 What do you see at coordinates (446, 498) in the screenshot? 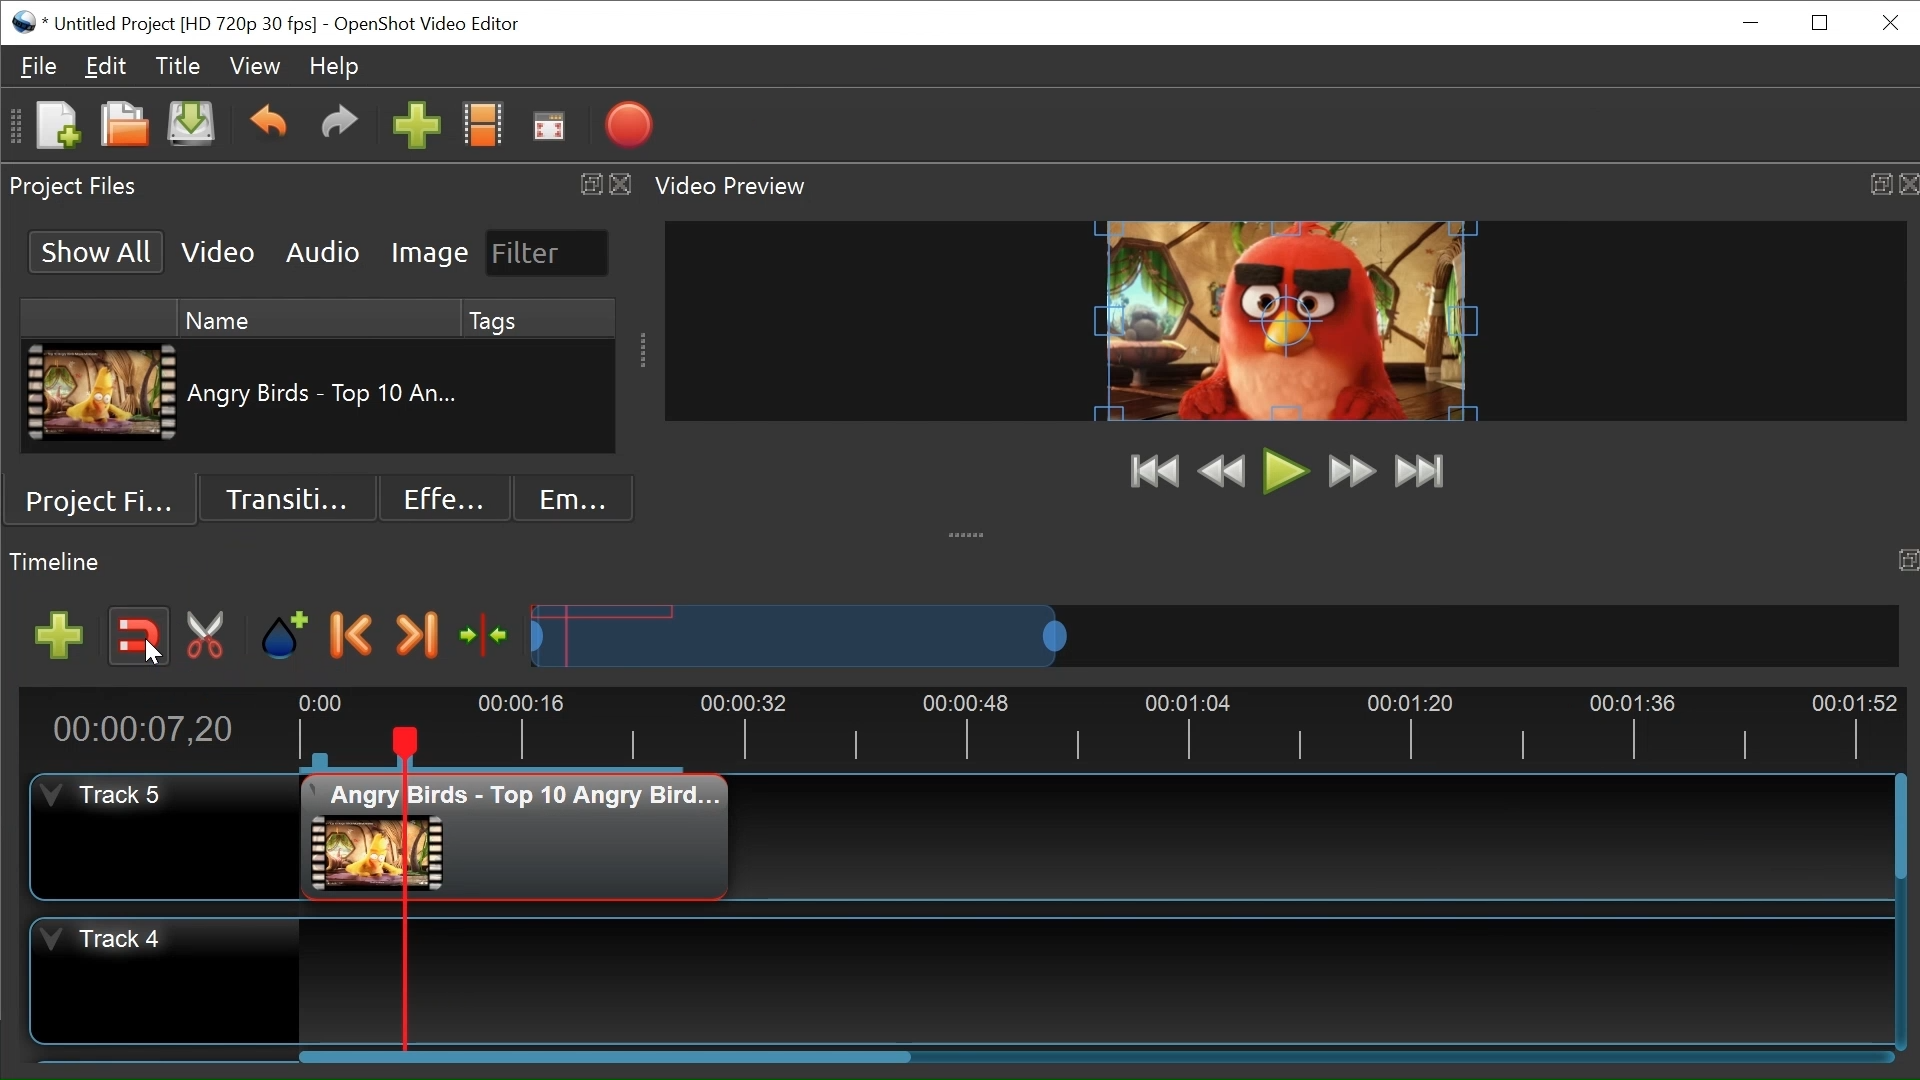
I see `Effects` at bounding box center [446, 498].